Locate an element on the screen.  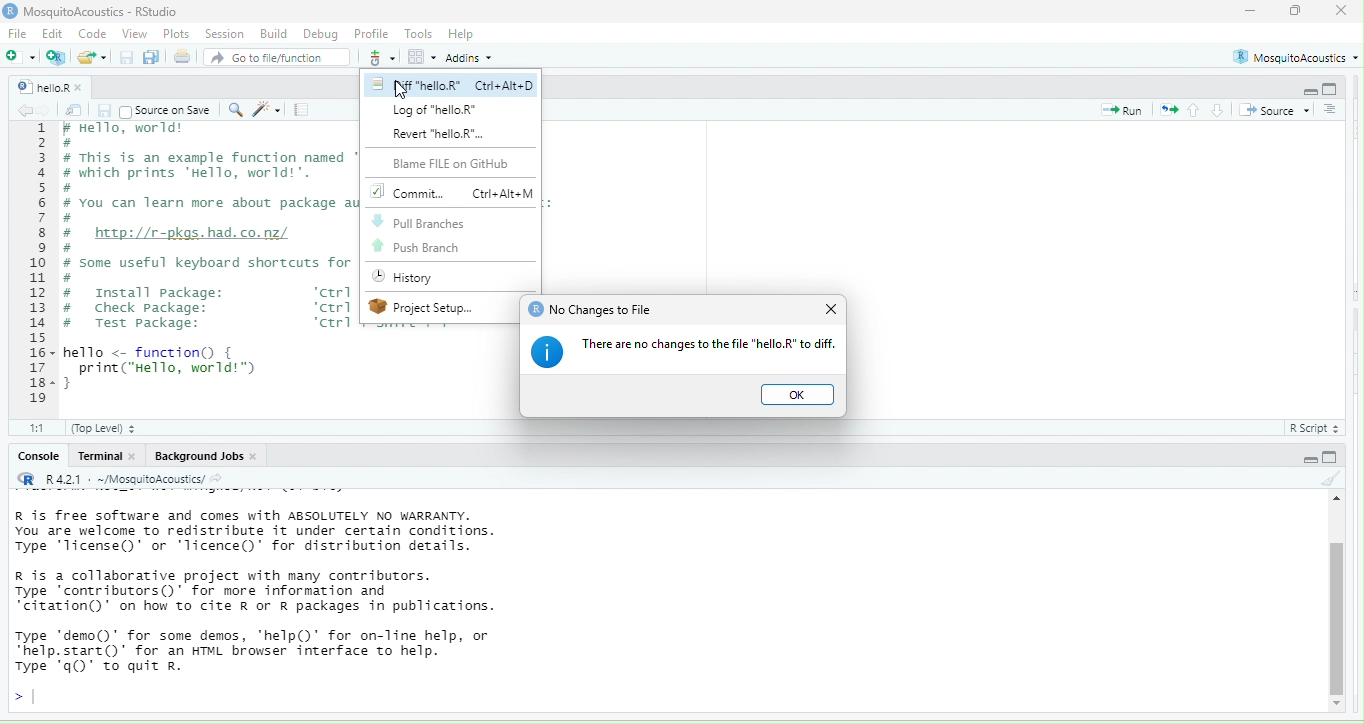
 Addins * is located at coordinates (470, 58).